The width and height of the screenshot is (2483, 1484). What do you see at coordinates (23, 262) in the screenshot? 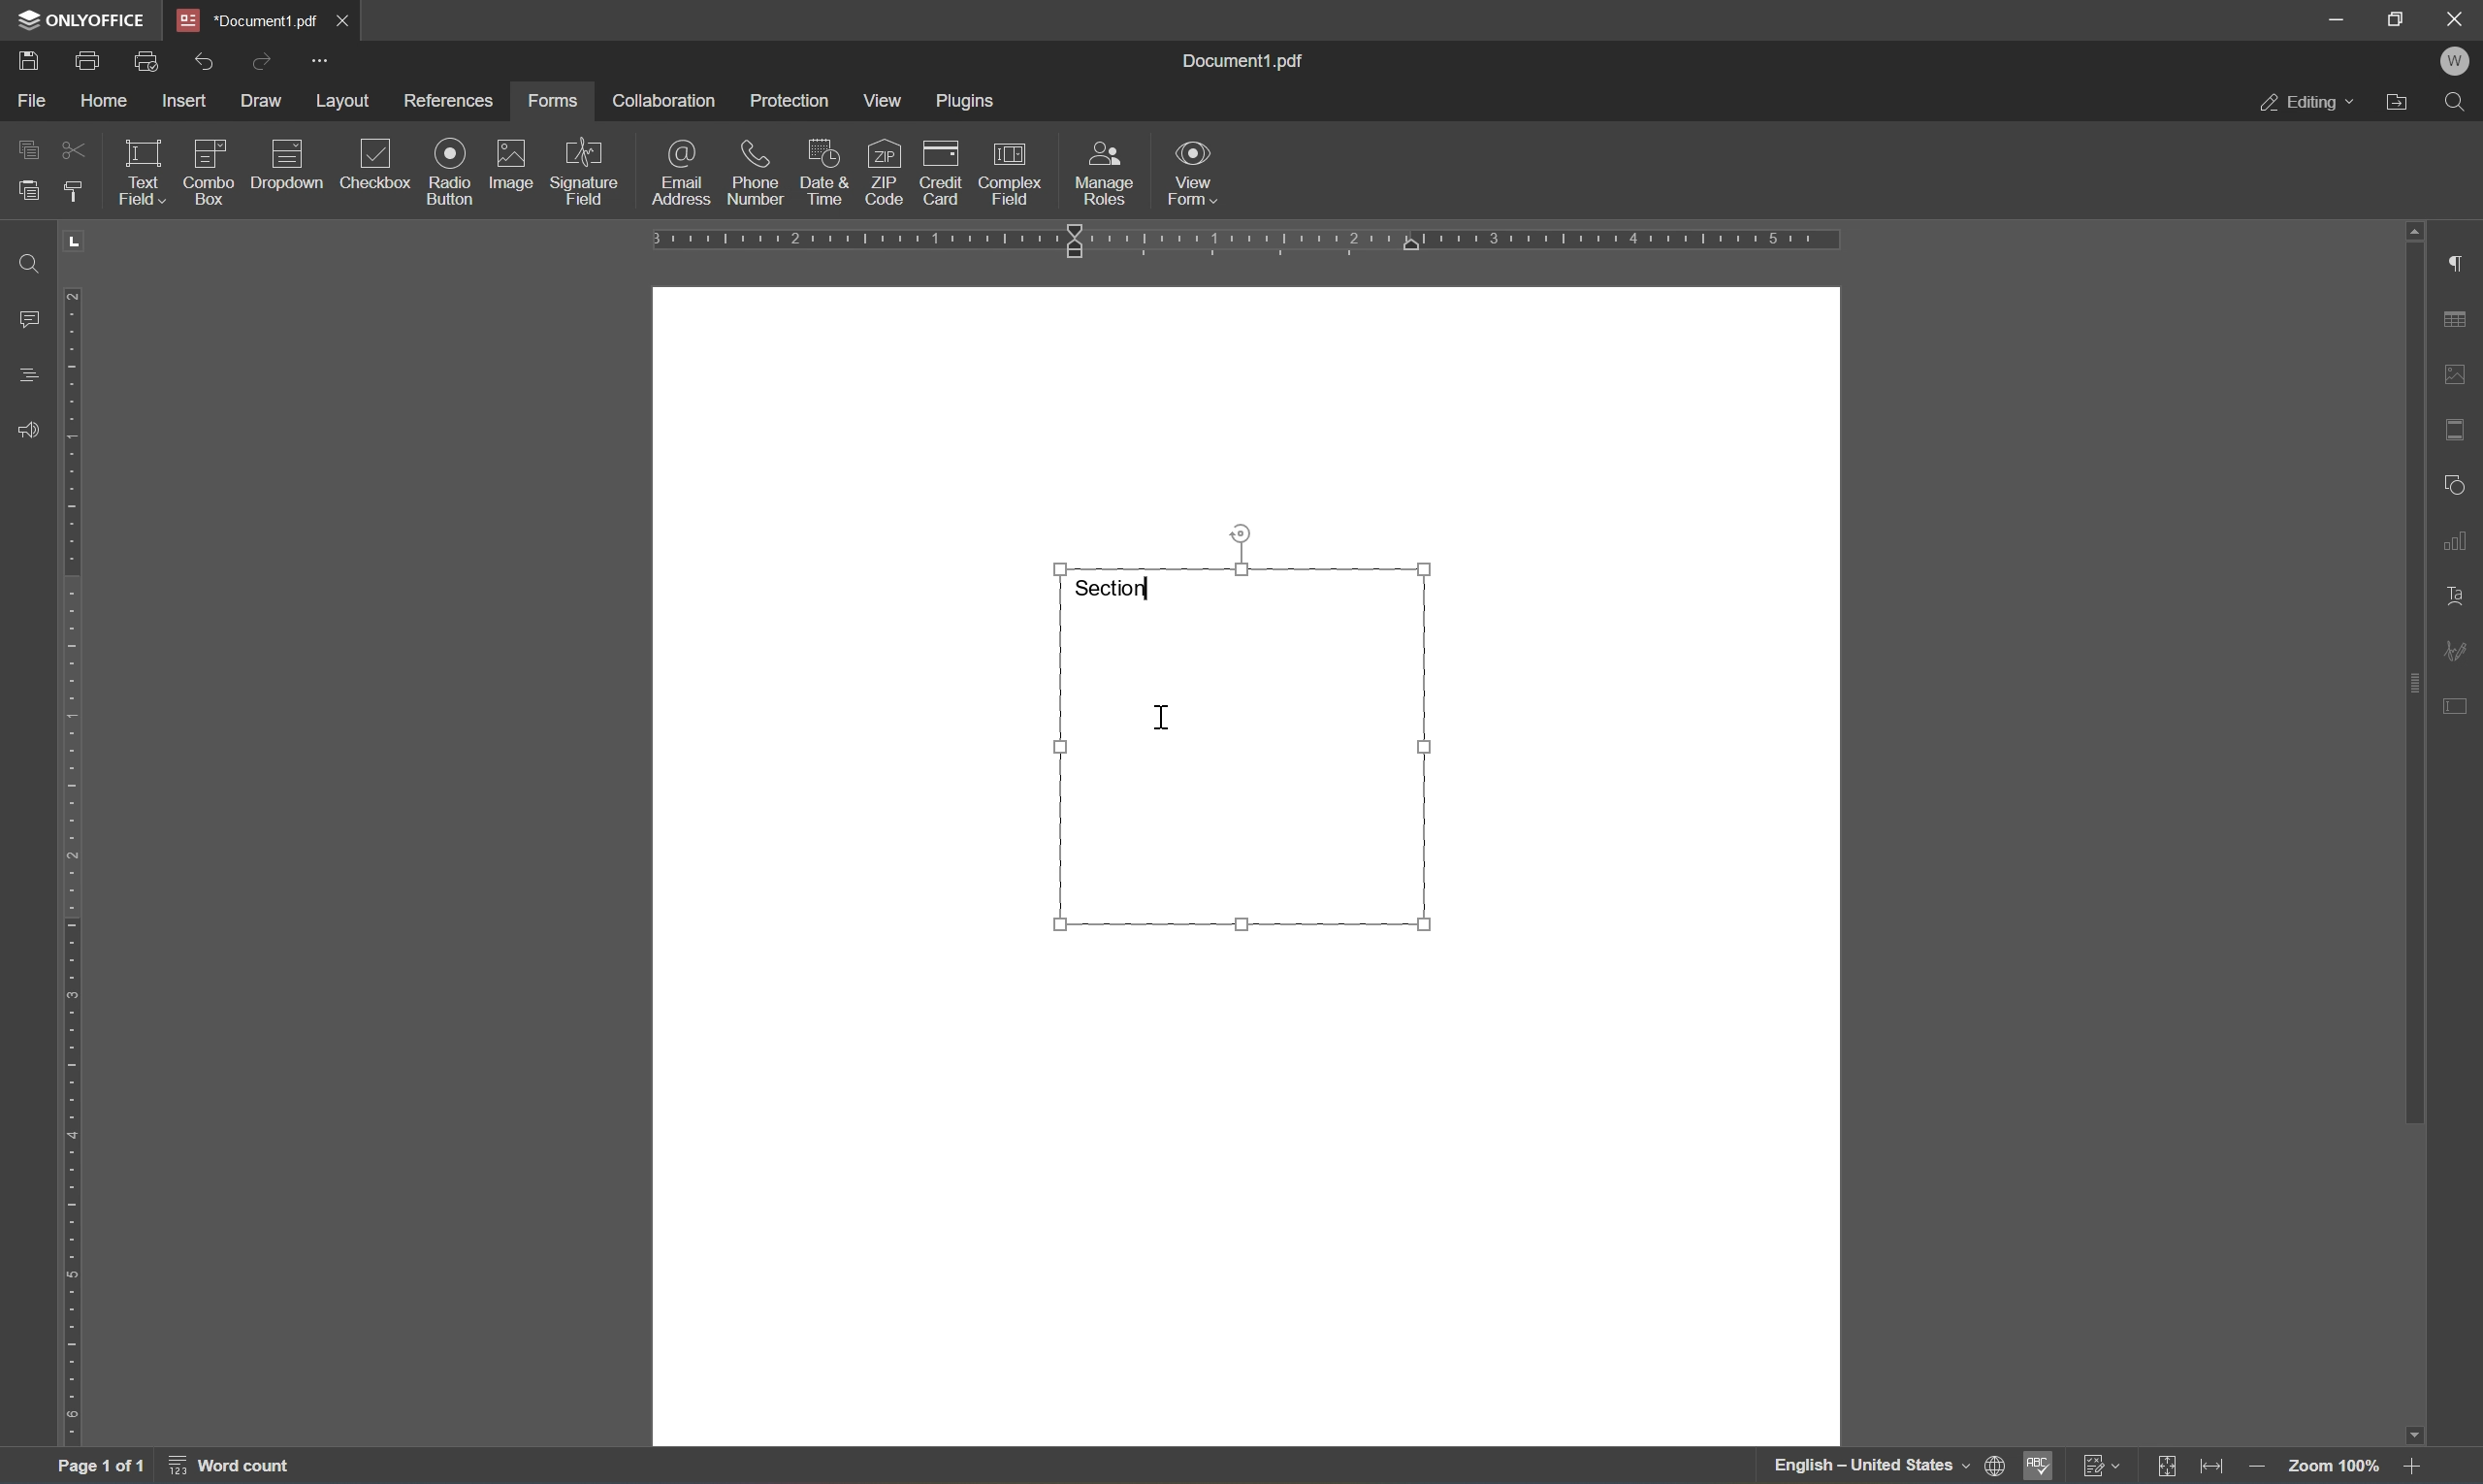
I see `find` at bounding box center [23, 262].